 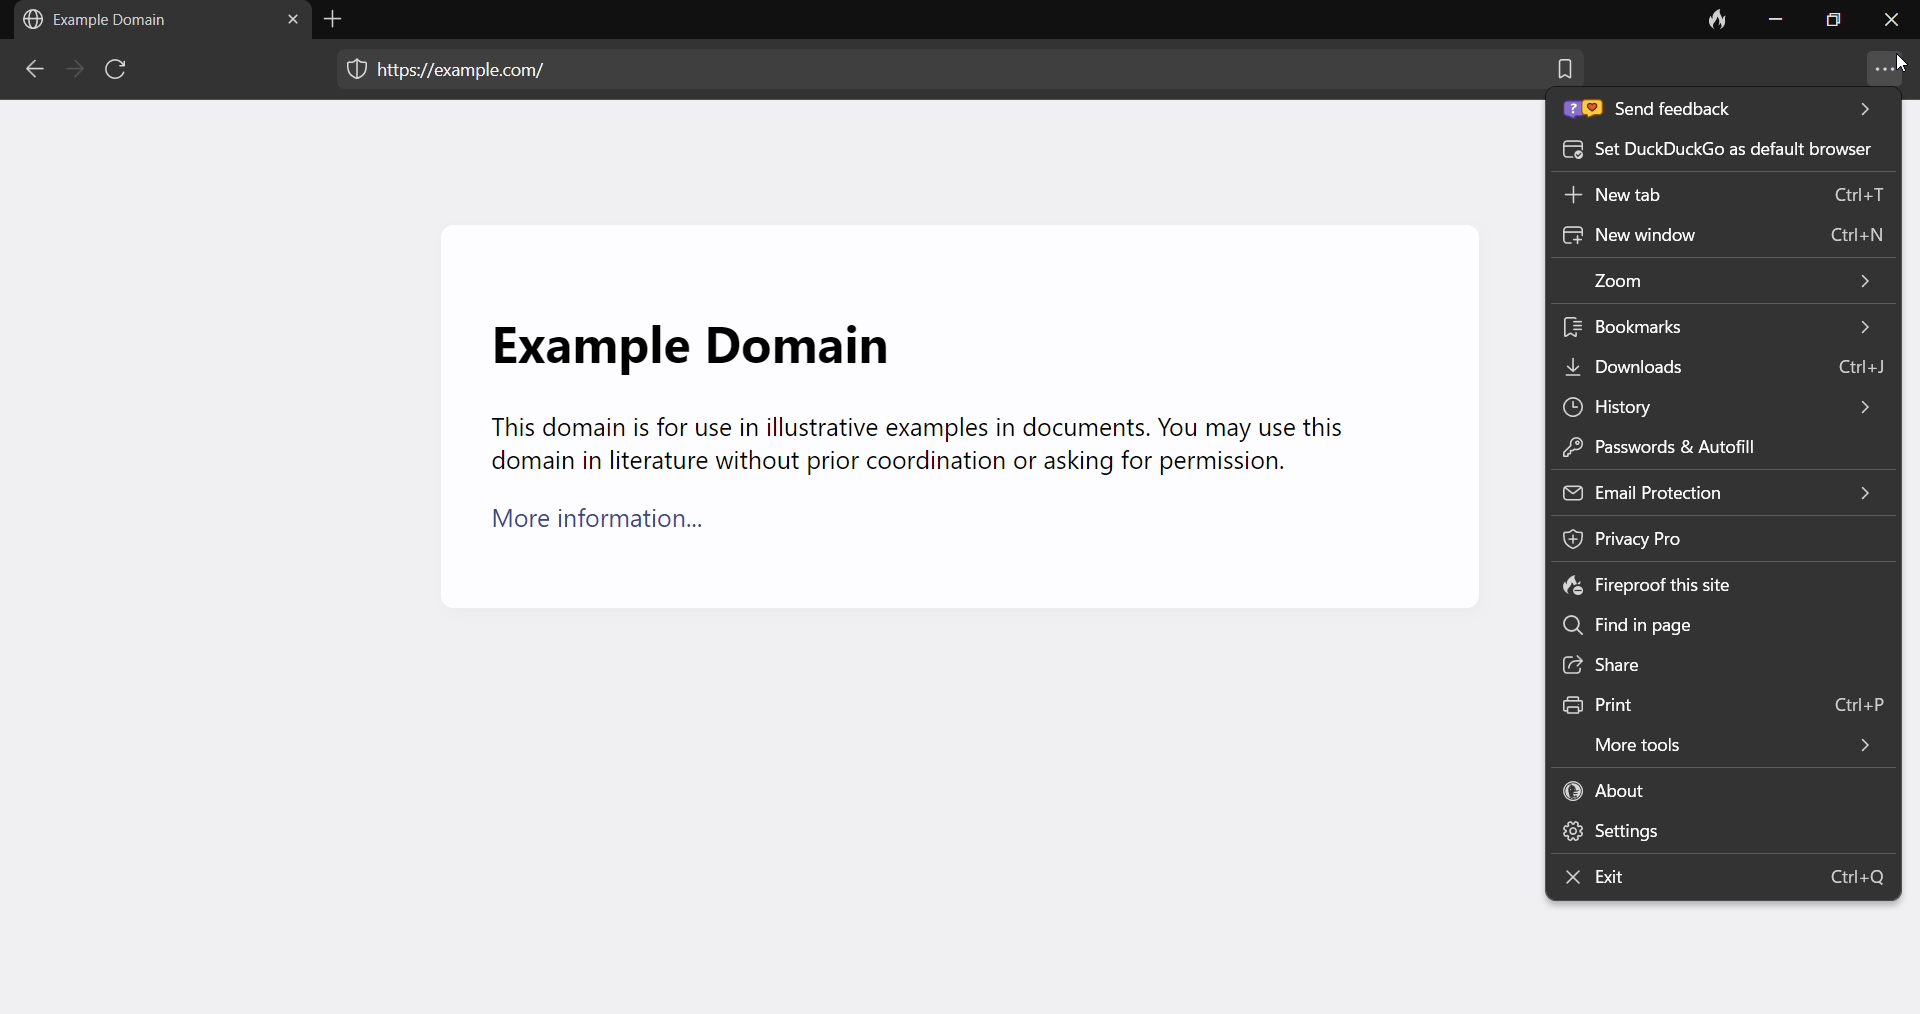 I want to click on Exit, so click(x=1725, y=878).